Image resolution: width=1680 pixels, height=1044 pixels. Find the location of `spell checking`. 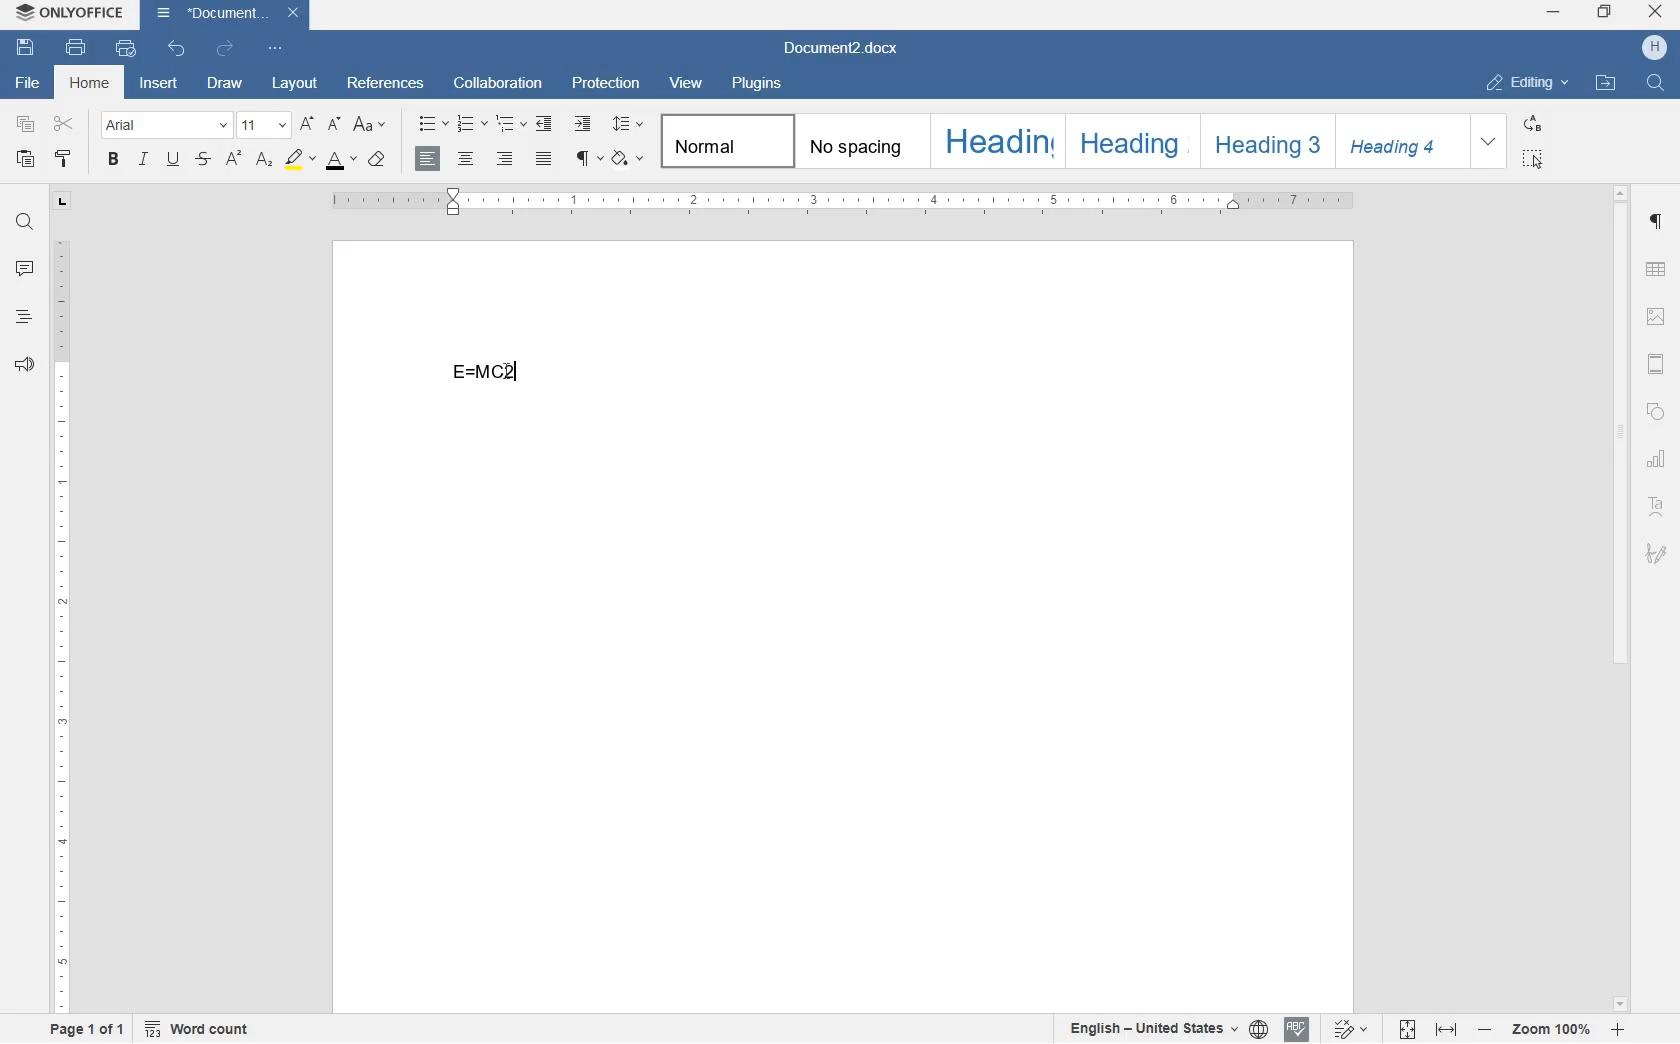

spell checking is located at coordinates (1295, 1030).